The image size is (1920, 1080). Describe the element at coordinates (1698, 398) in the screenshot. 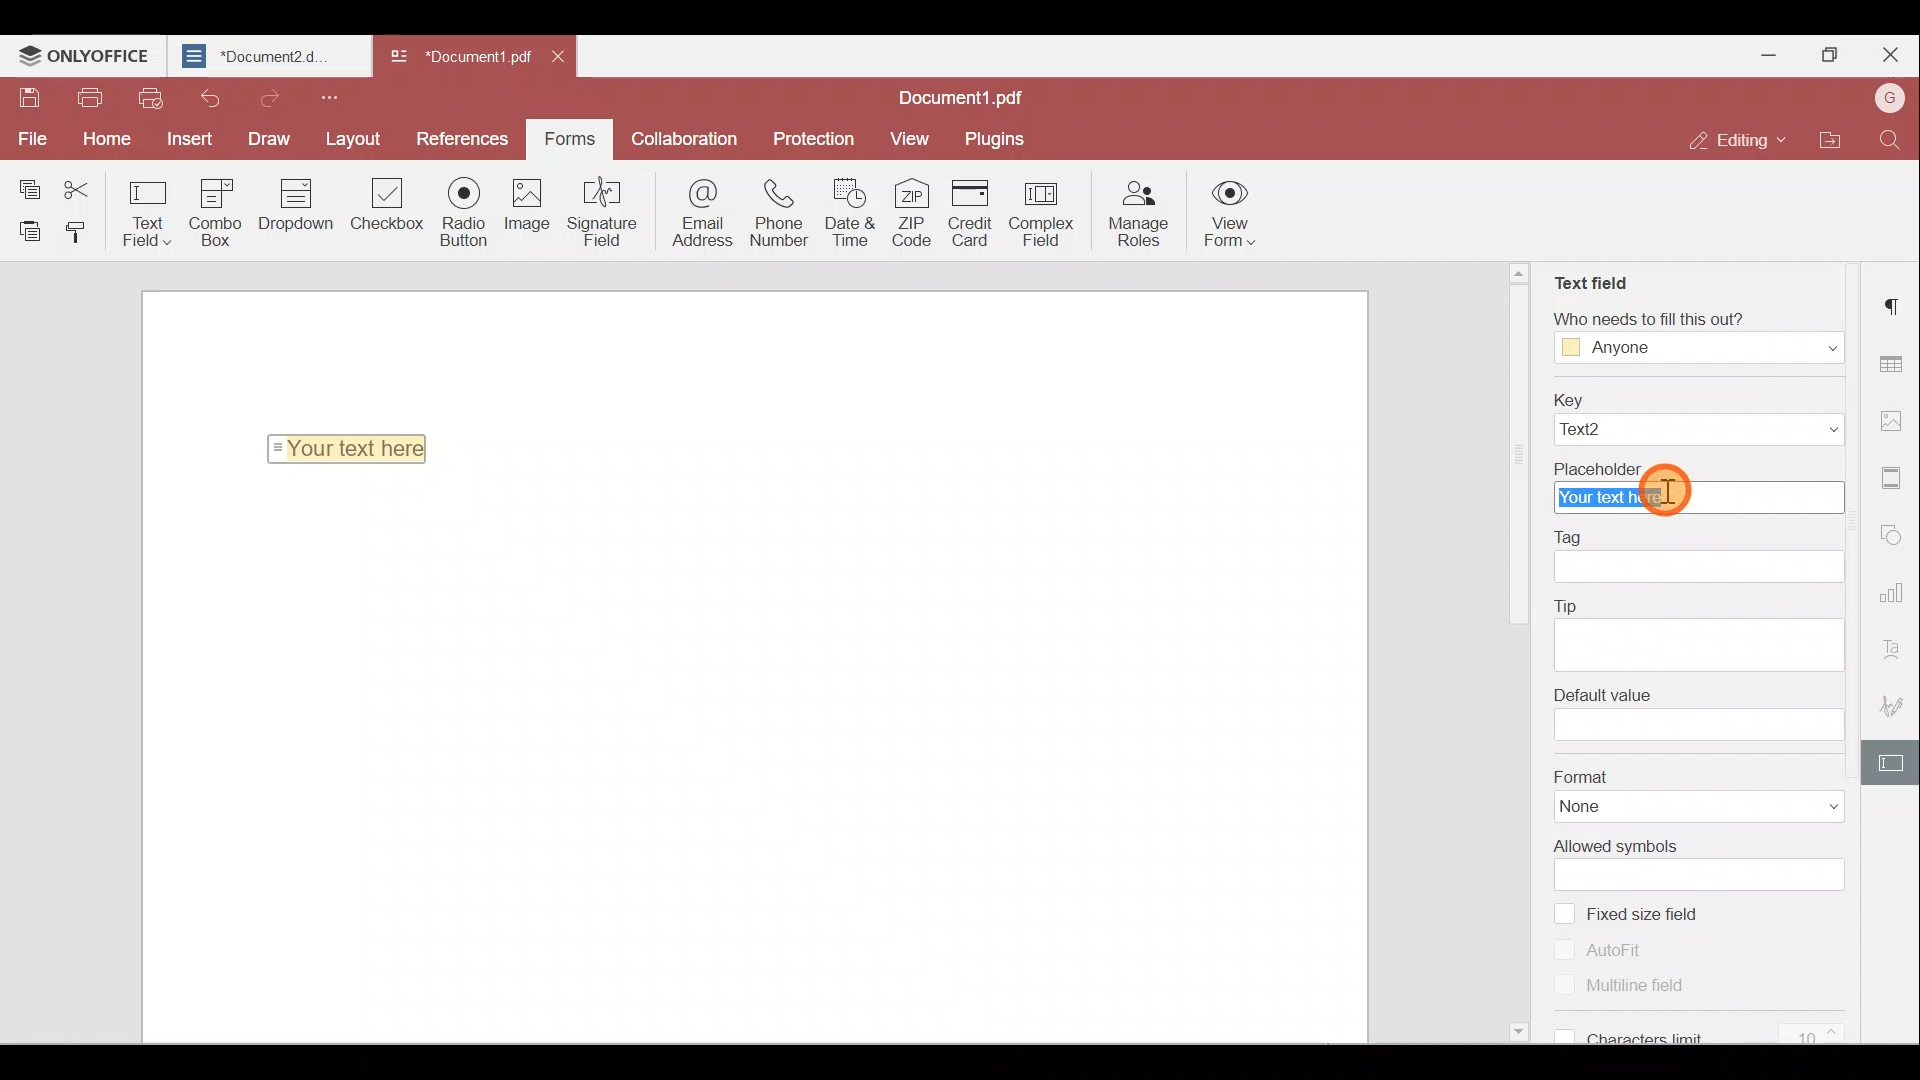

I see `Key` at that location.